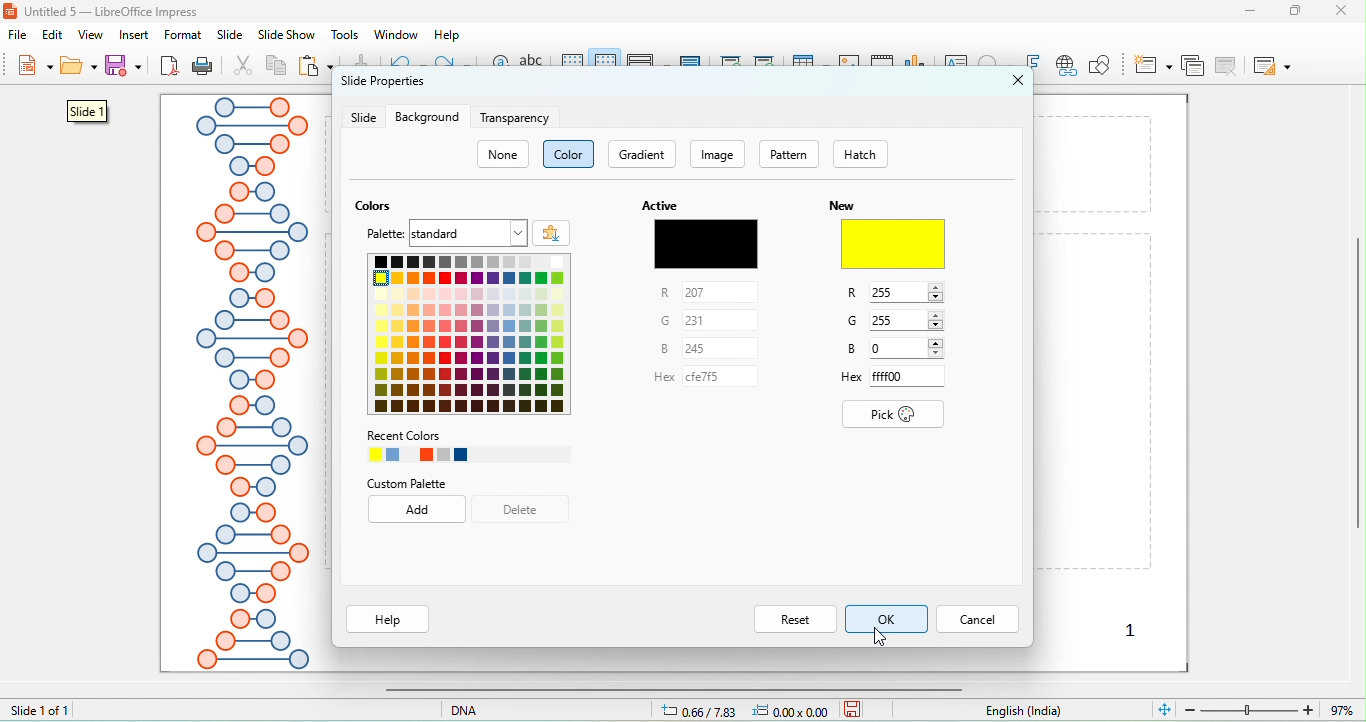 This screenshot has width=1366, height=722. I want to click on horizontal scroll bar, so click(668, 689).